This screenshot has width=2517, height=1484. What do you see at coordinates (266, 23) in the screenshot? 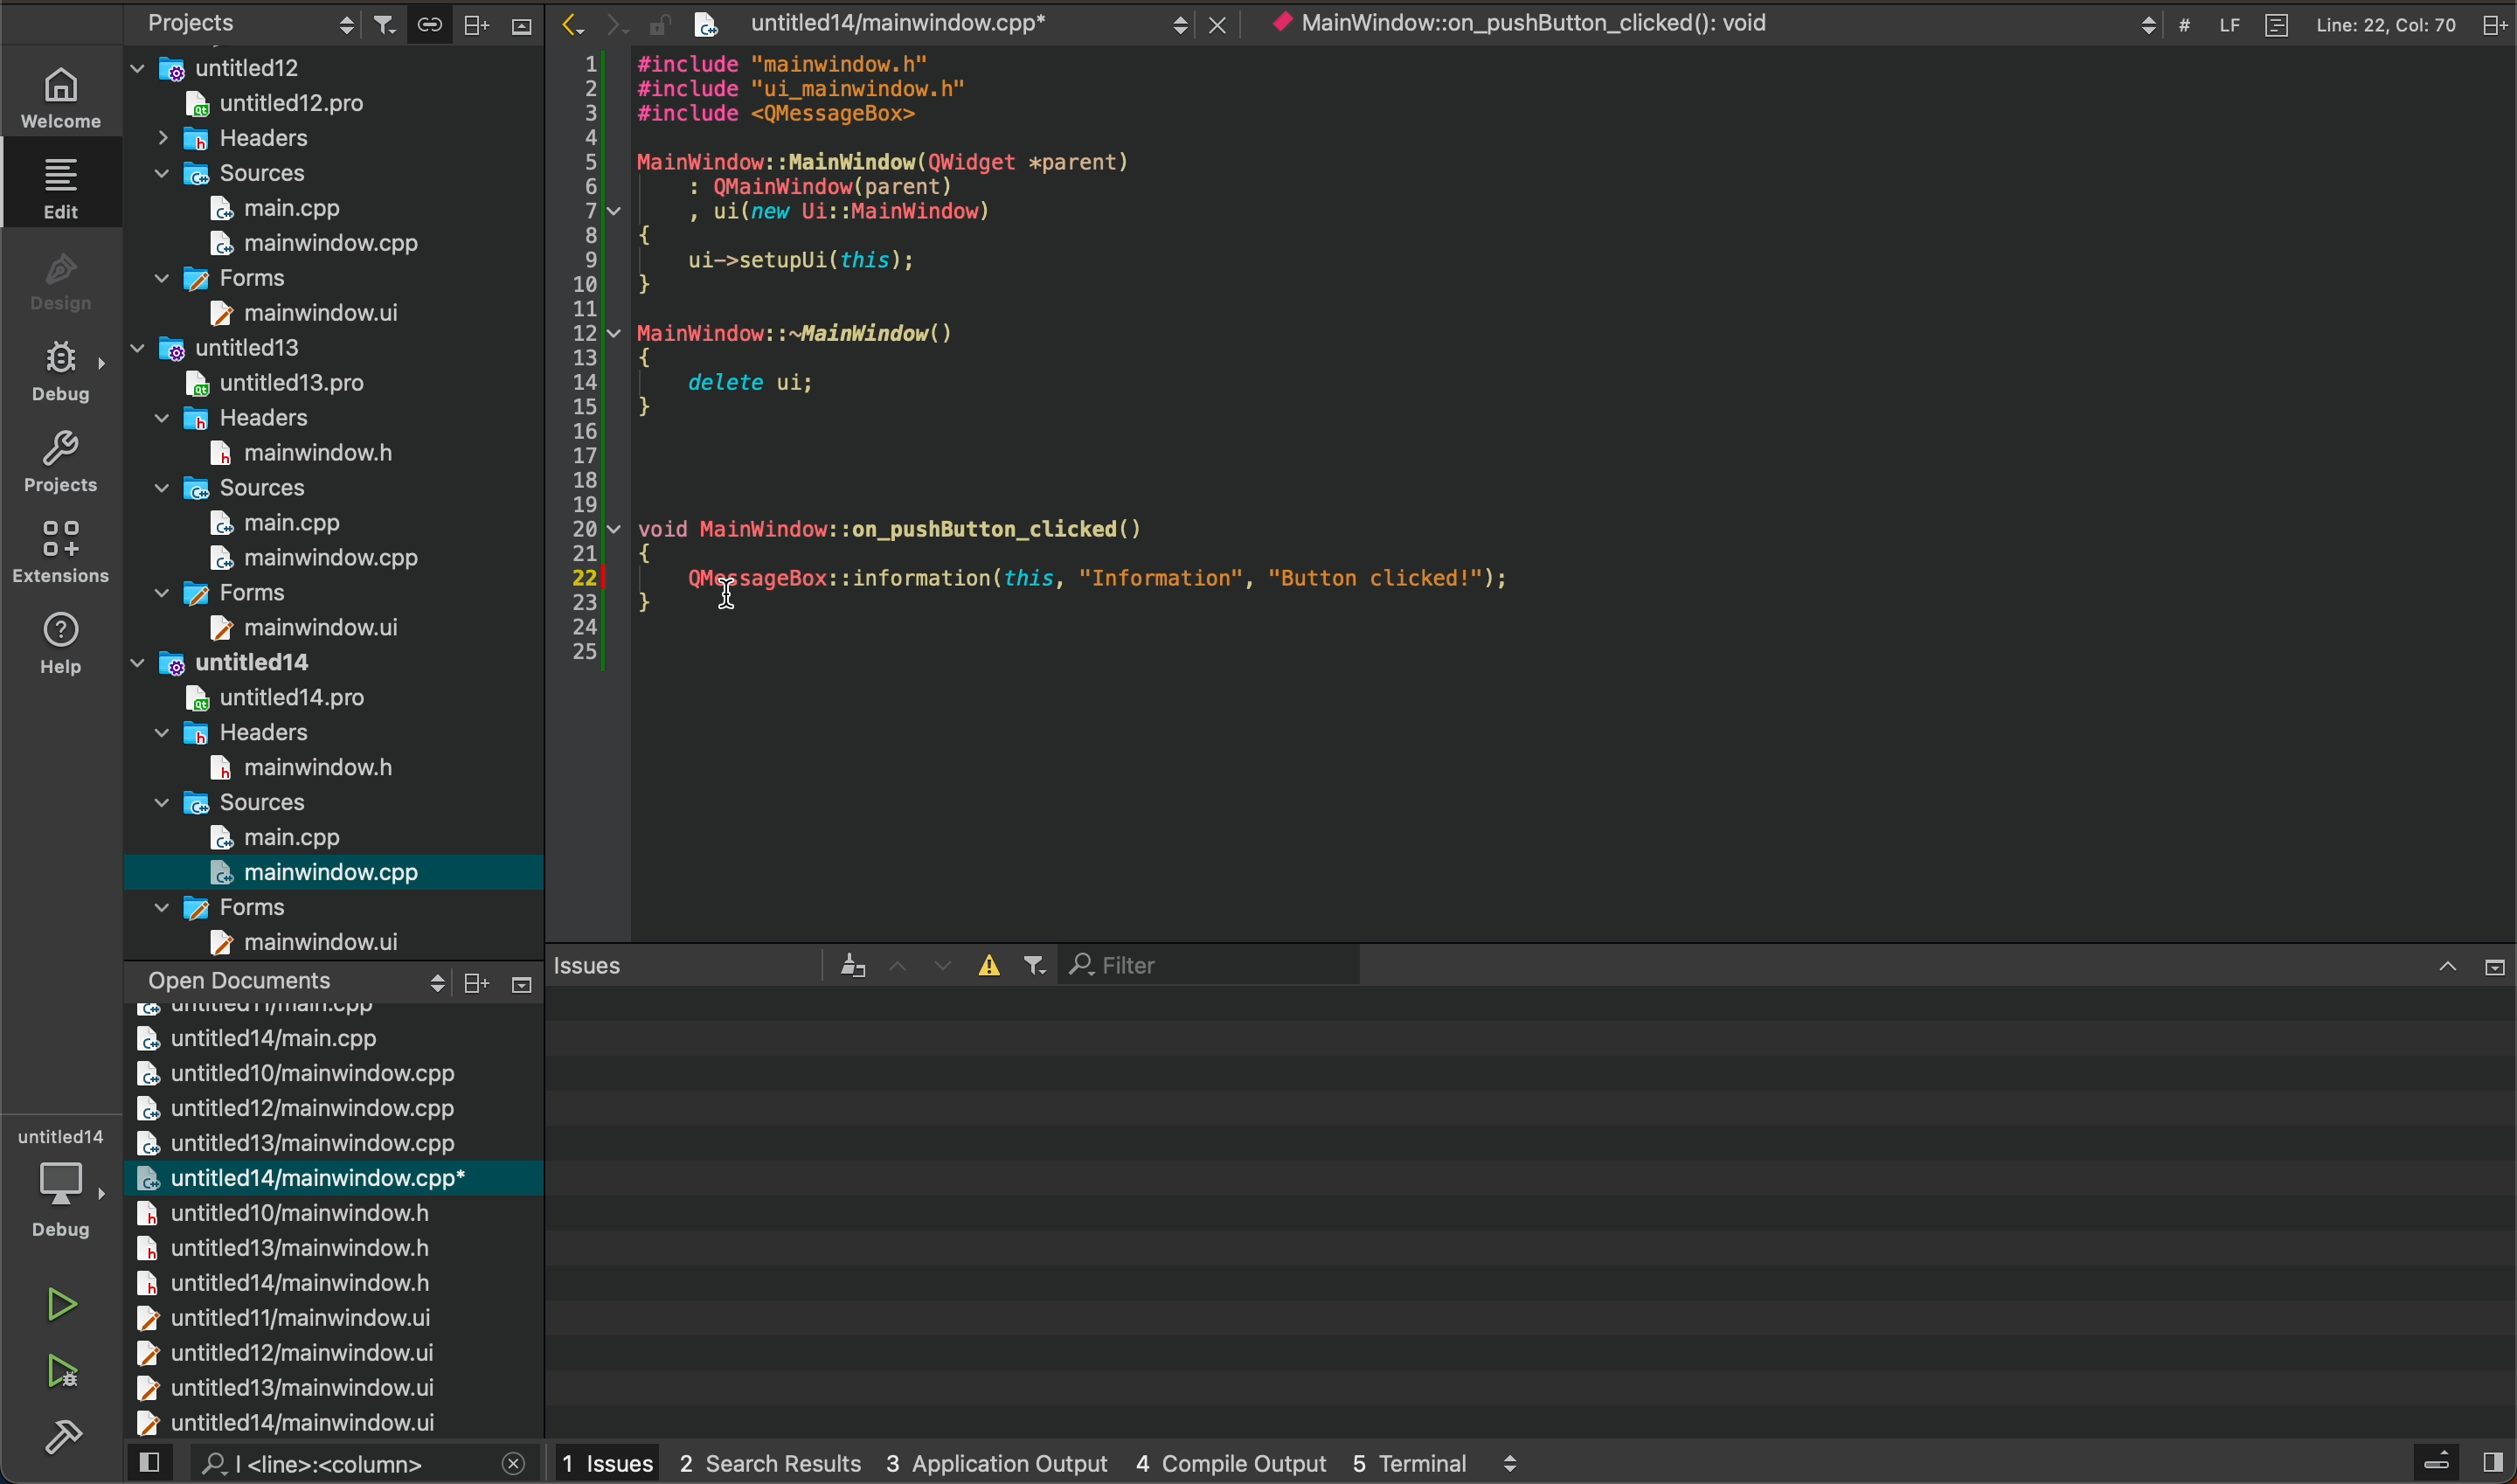
I see `projects` at bounding box center [266, 23].